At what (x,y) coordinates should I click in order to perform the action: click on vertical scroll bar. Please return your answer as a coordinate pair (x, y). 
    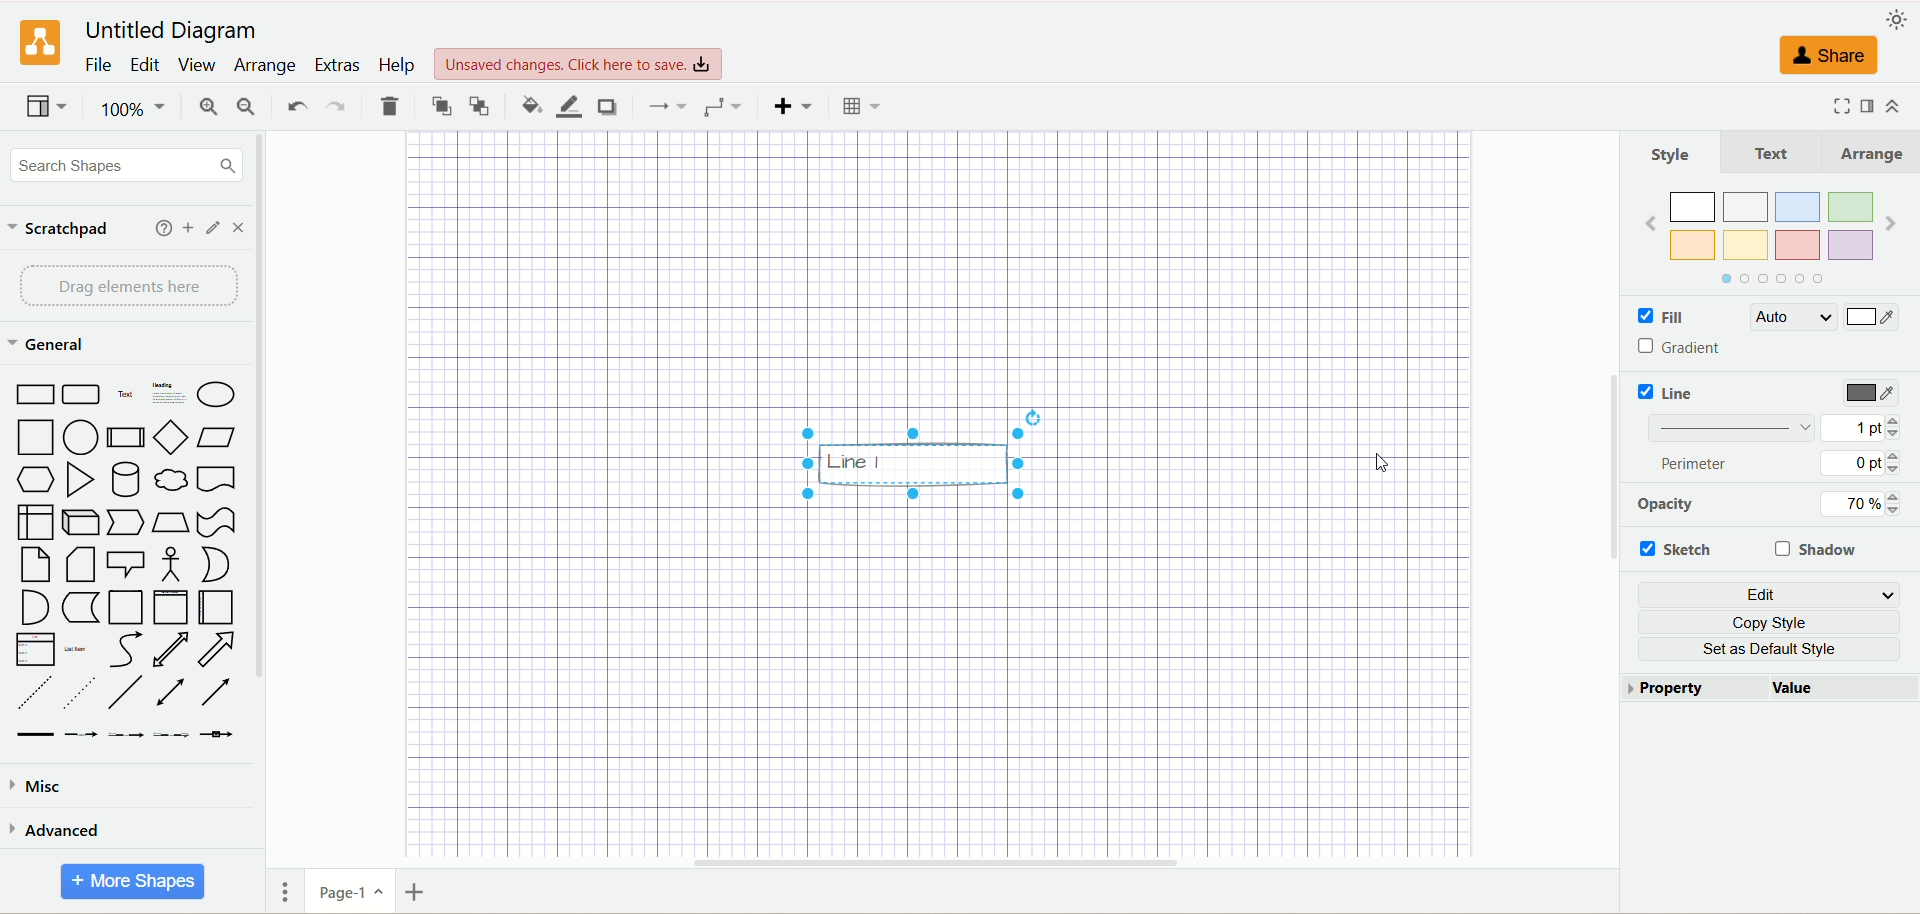
    Looking at the image, I should click on (1606, 500).